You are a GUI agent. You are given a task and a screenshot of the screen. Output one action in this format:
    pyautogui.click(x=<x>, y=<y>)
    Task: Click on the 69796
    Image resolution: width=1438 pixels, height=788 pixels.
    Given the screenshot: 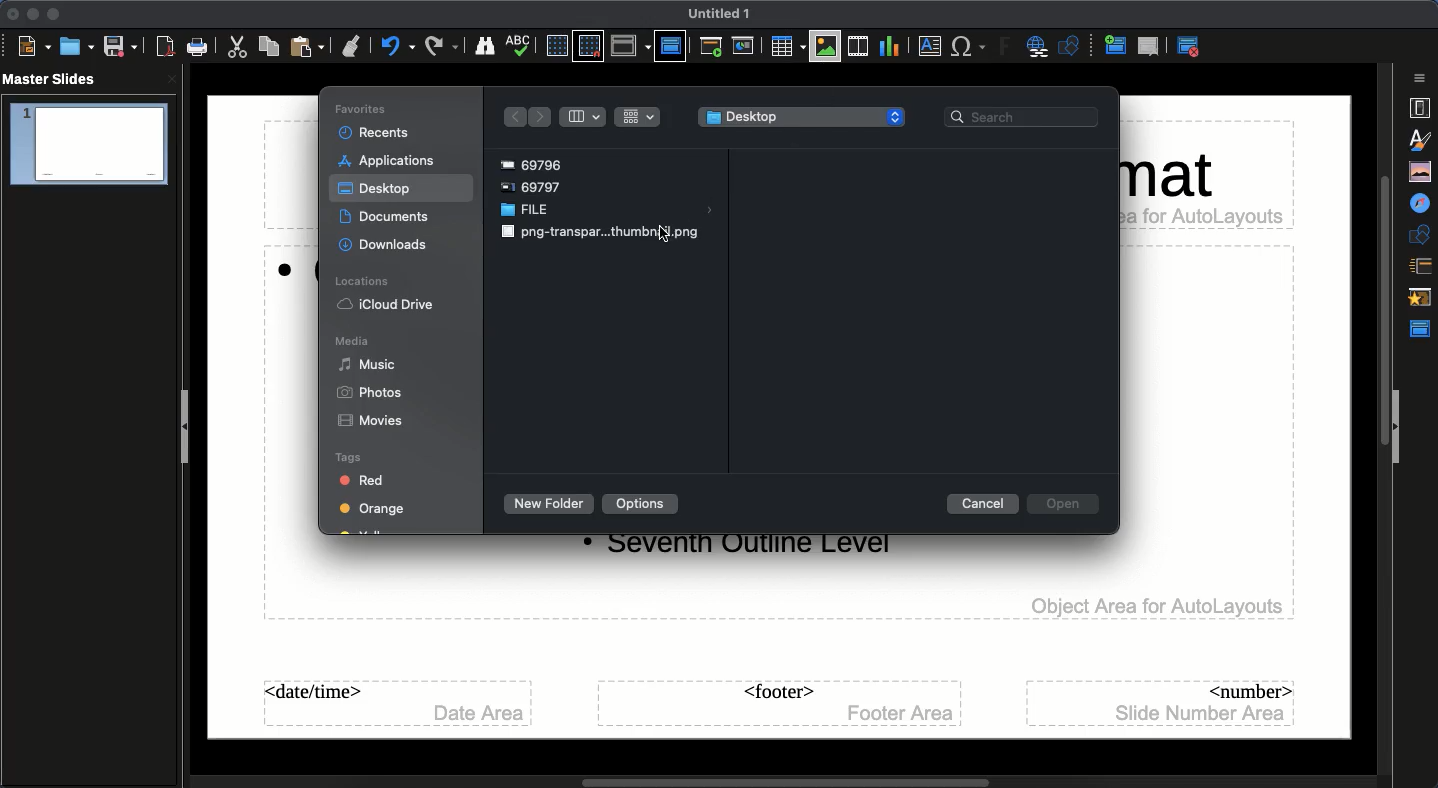 What is the action you would take?
    pyautogui.click(x=537, y=162)
    